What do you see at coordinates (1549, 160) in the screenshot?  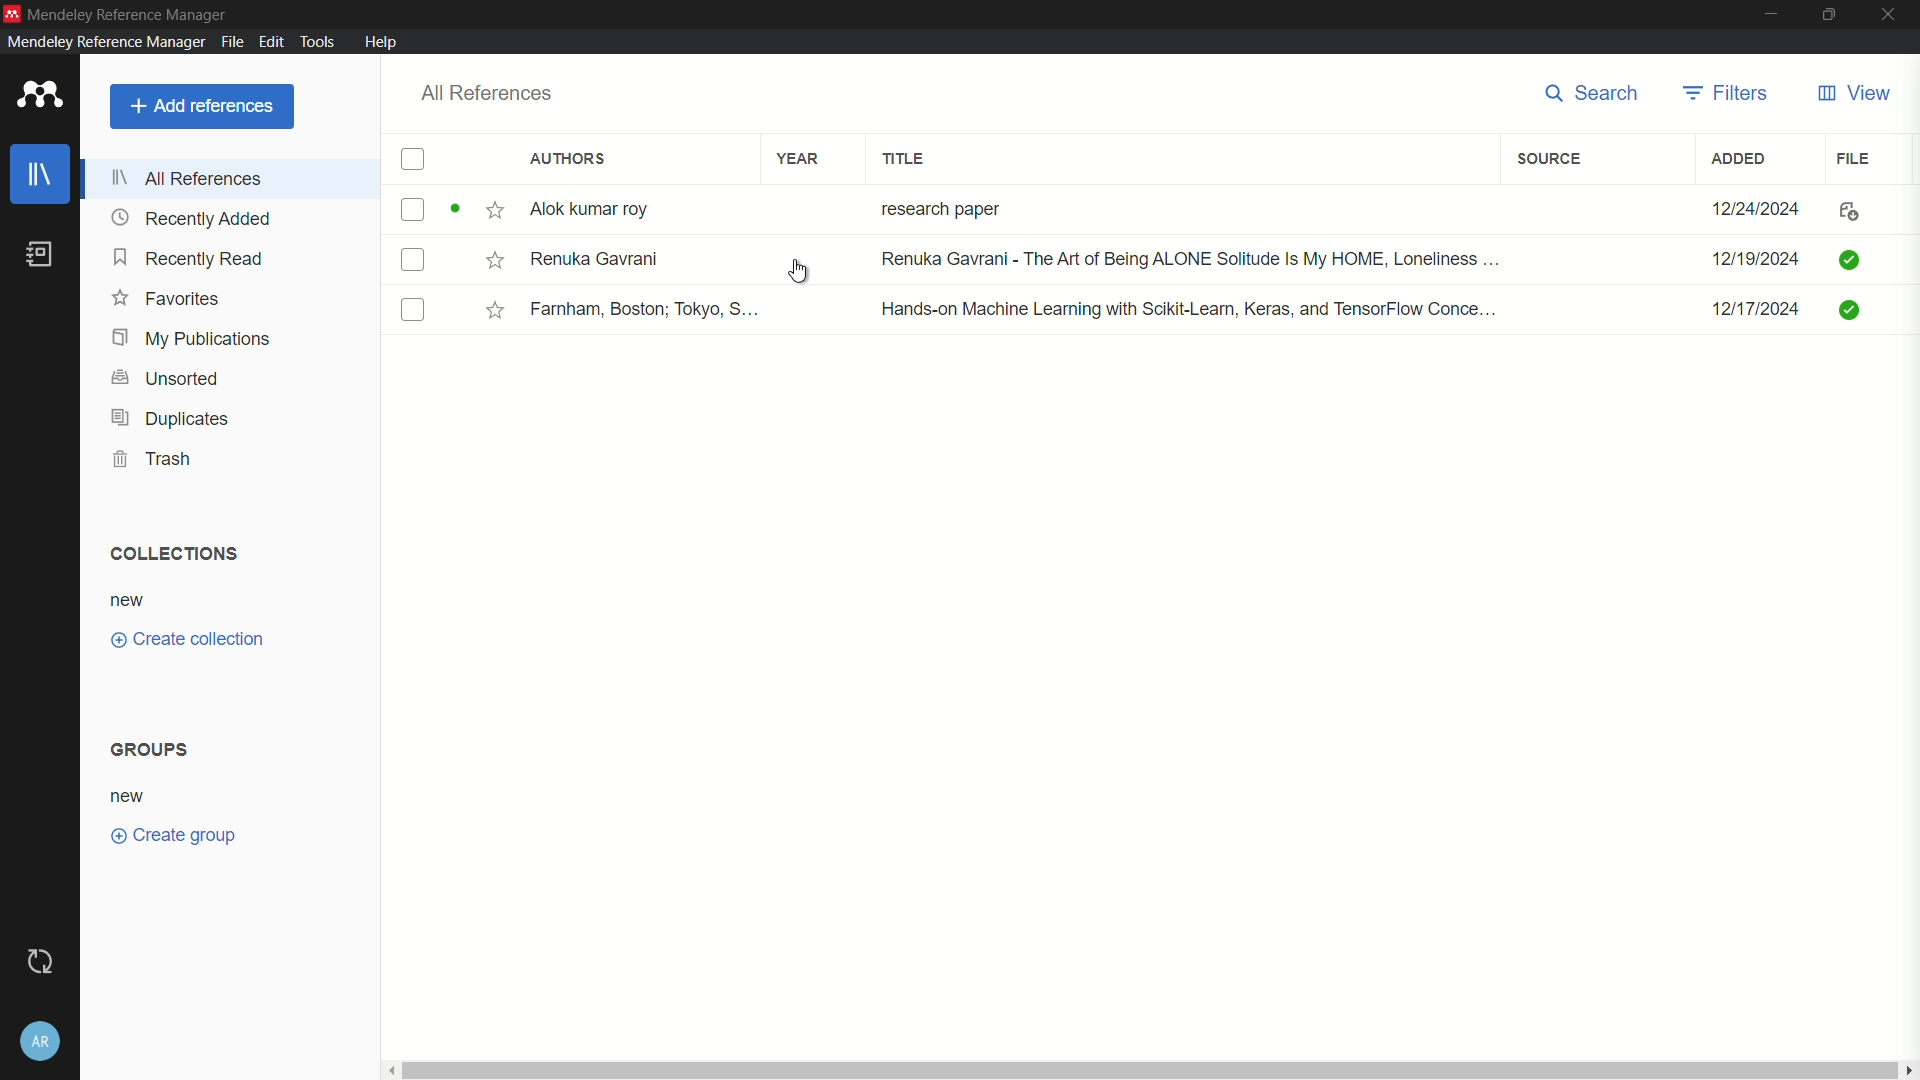 I see `source` at bounding box center [1549, 160].